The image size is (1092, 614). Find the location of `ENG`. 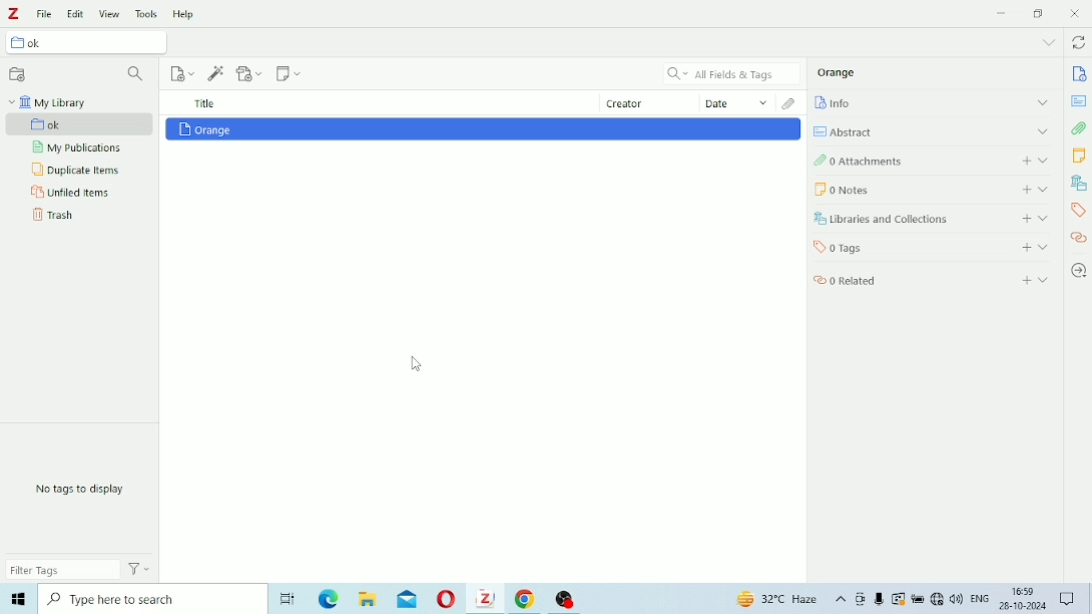

ENG is located at coordinates (980, 597).